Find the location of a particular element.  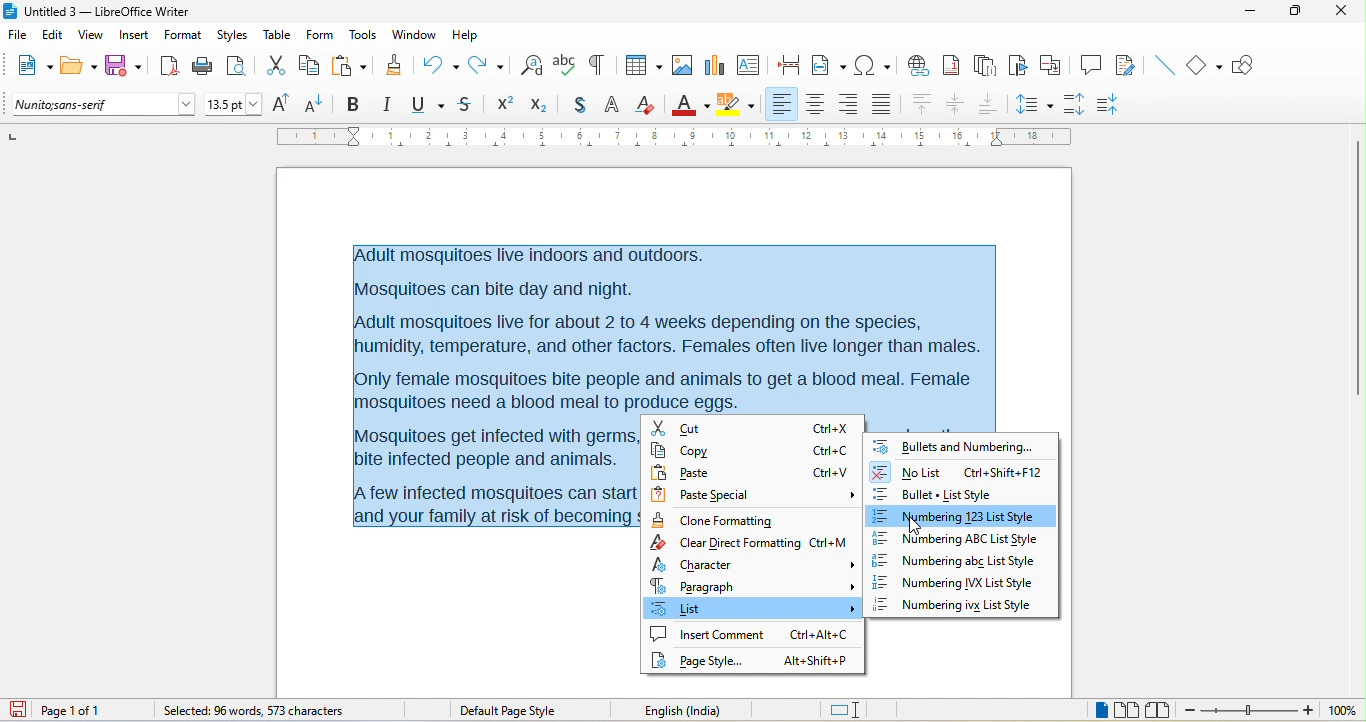

paste is located at coordinates (352, 64).